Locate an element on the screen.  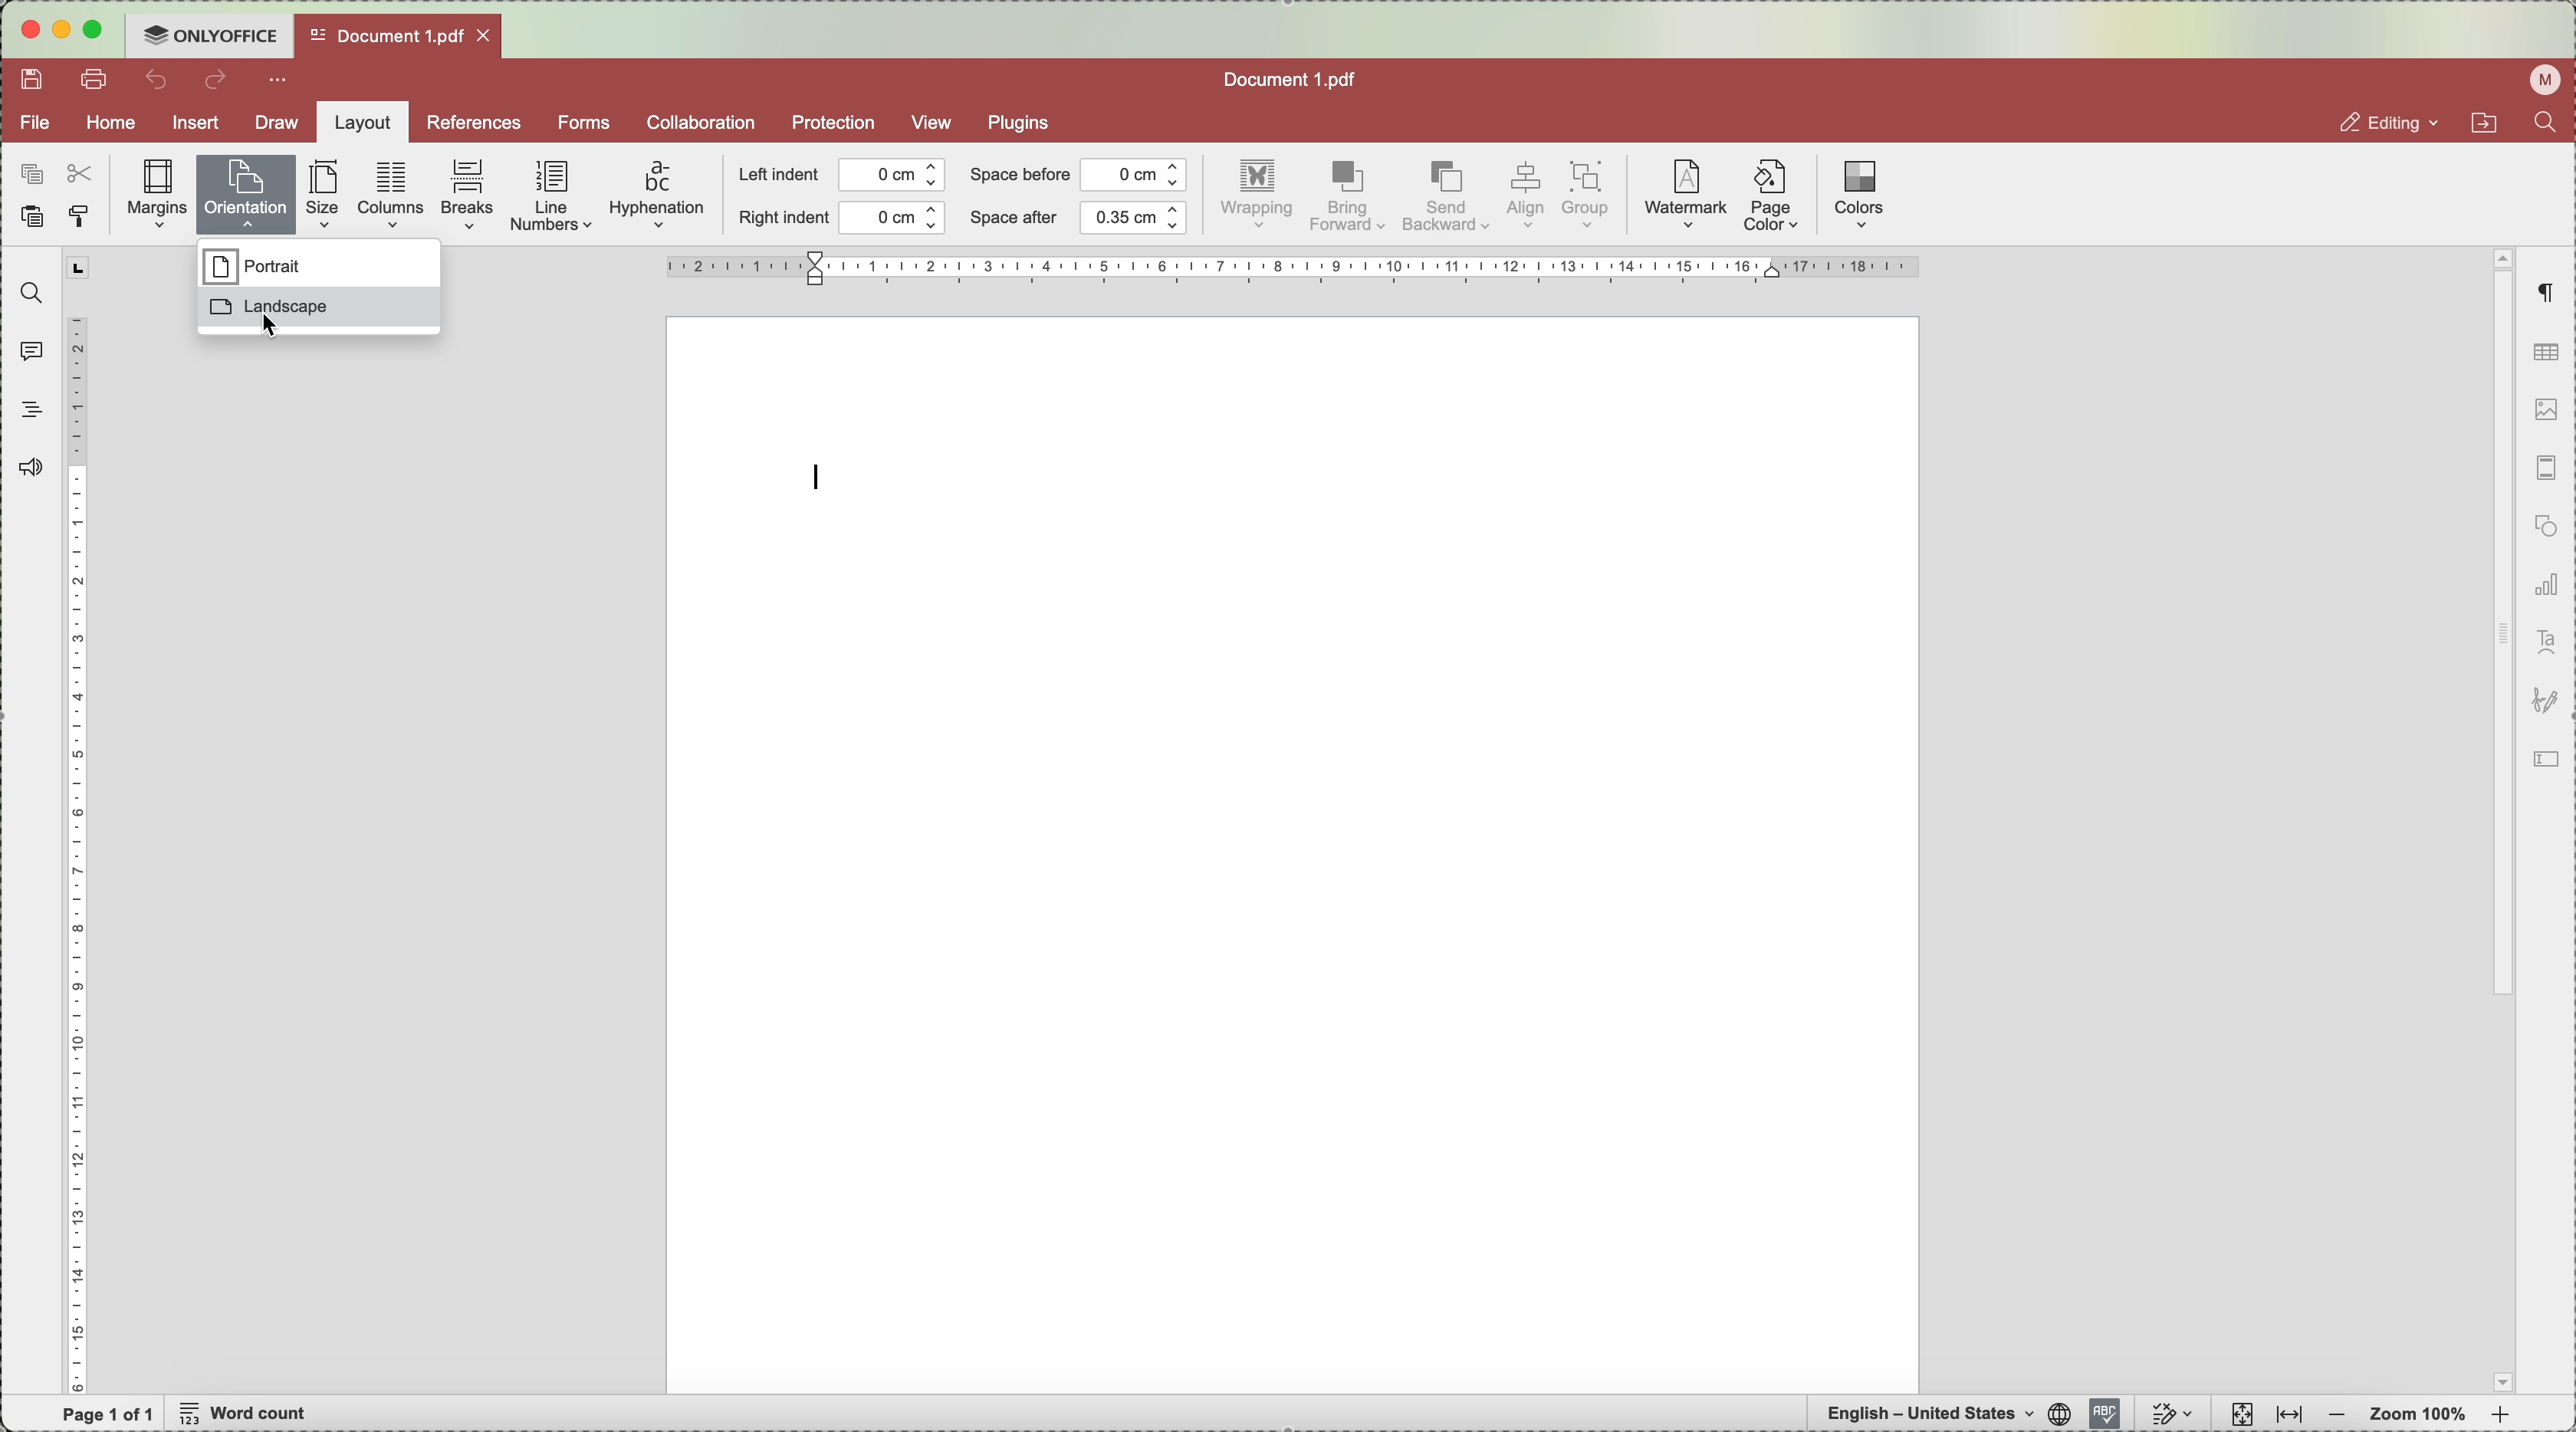
columns is located at coordinates (392, 193).